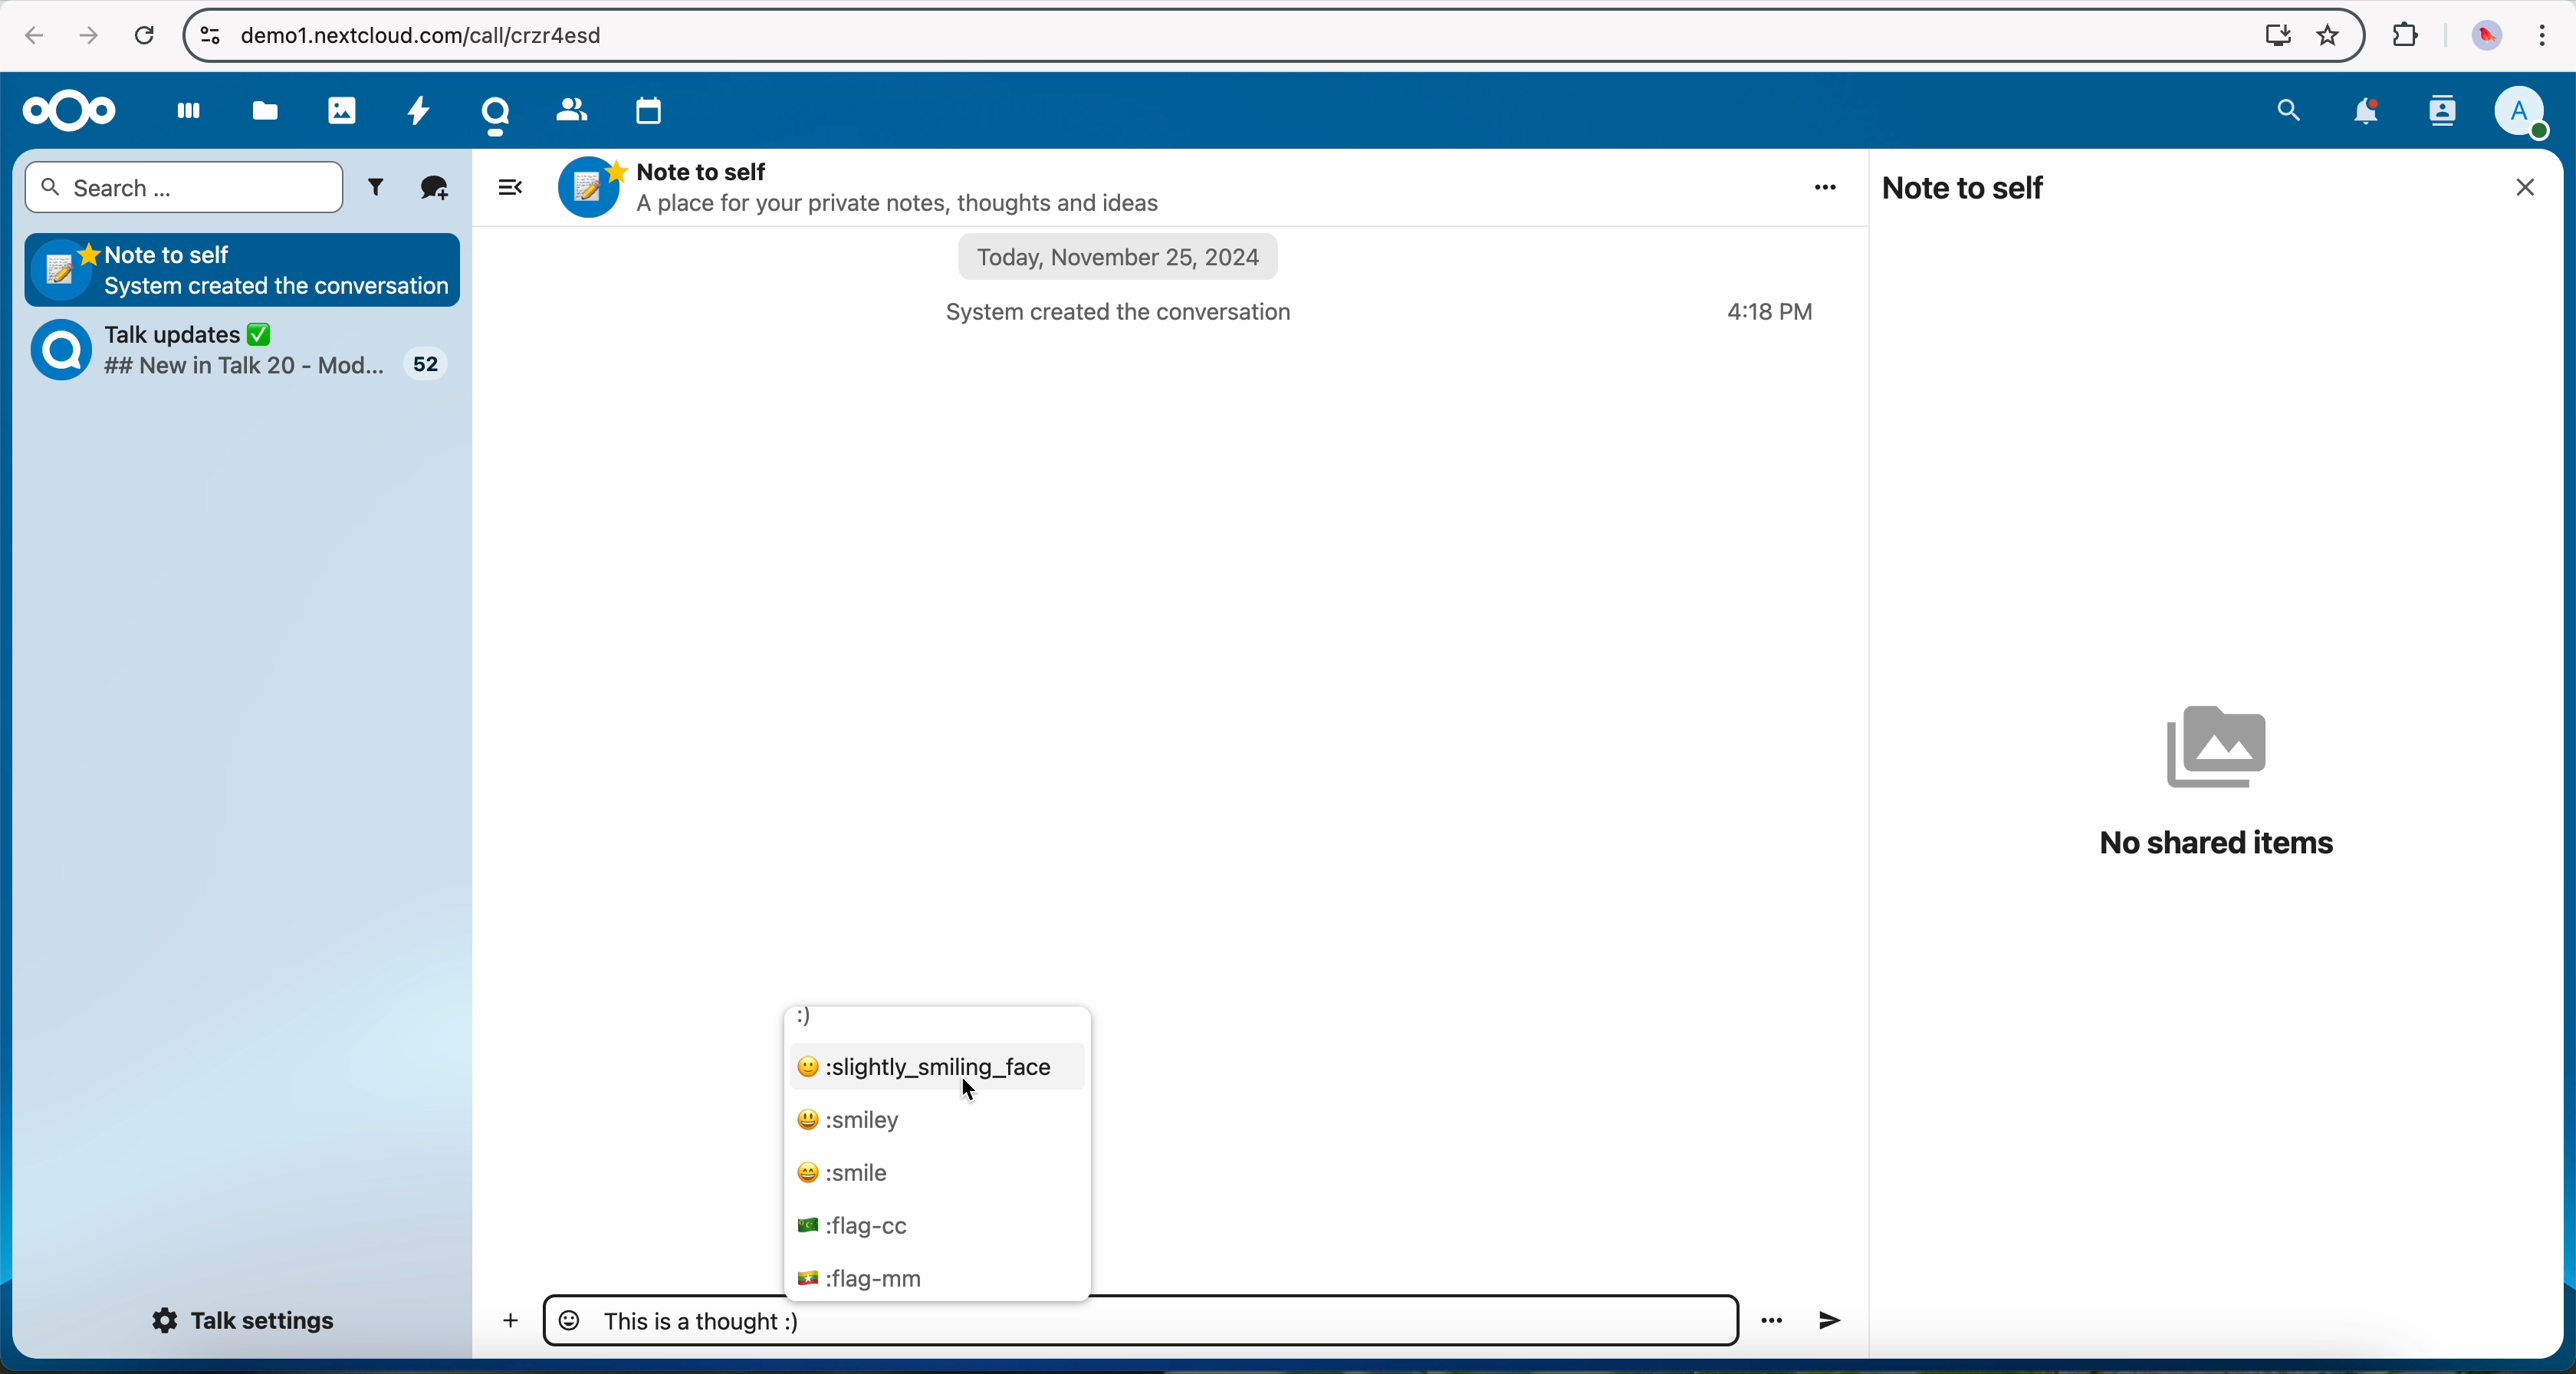 Image resolution: width=2576 pixels, height=1374 pixels. Describe the element at coordinates (852, 1178) in the screenshot. I see `smile` at that location.